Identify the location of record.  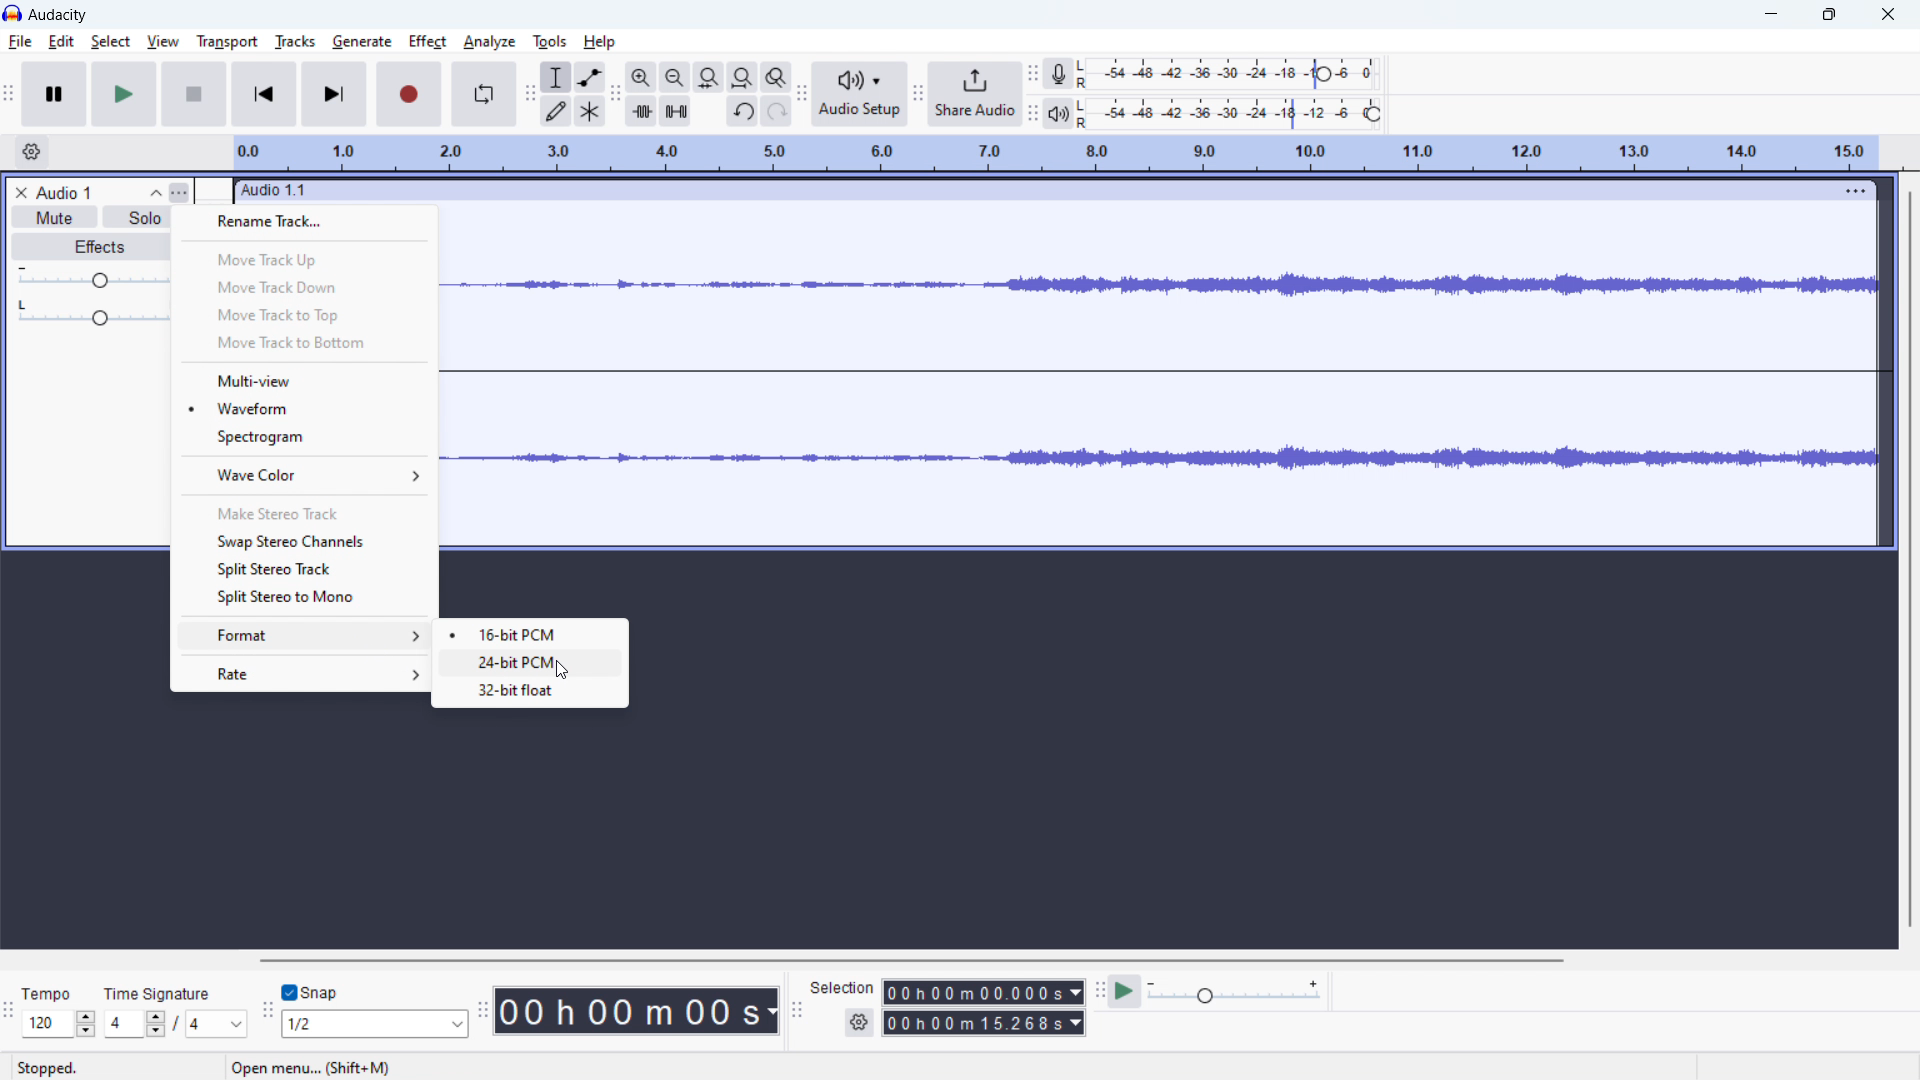
(409, 94).